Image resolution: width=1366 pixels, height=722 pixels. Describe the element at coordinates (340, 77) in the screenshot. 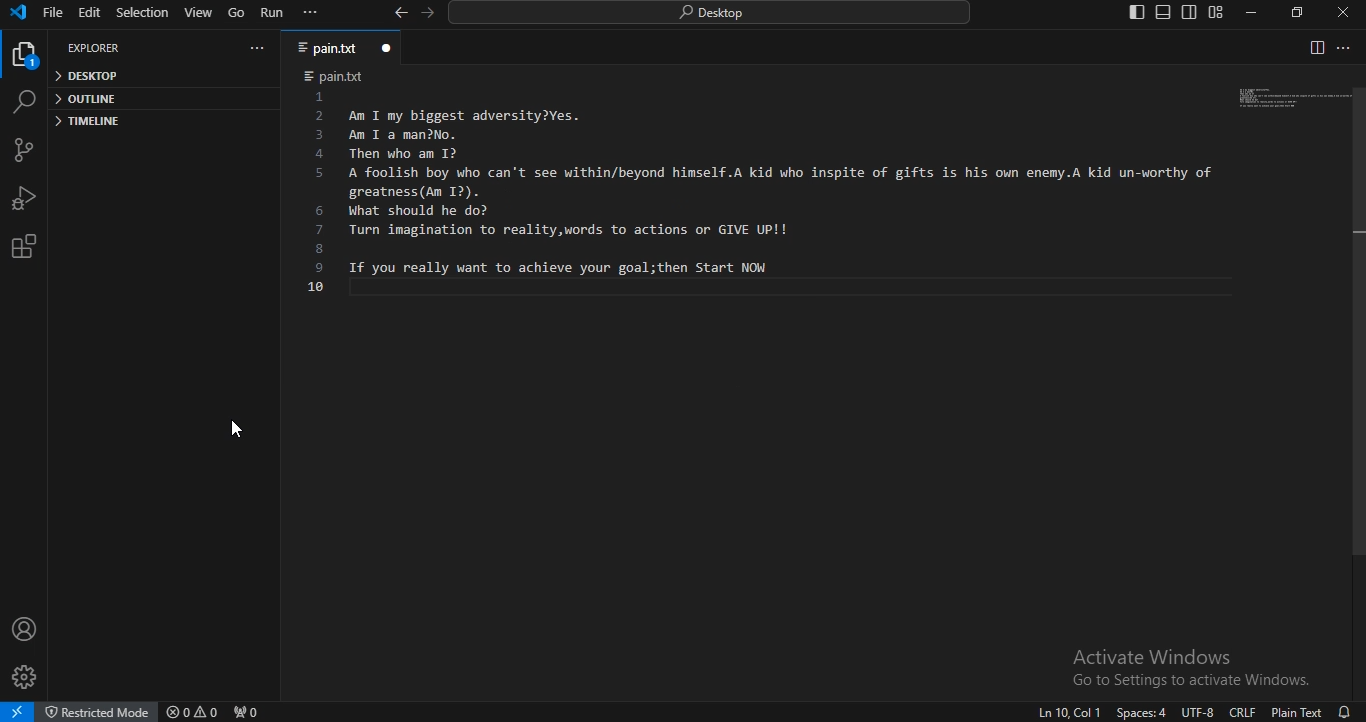

I see `pain.txt` at that location.